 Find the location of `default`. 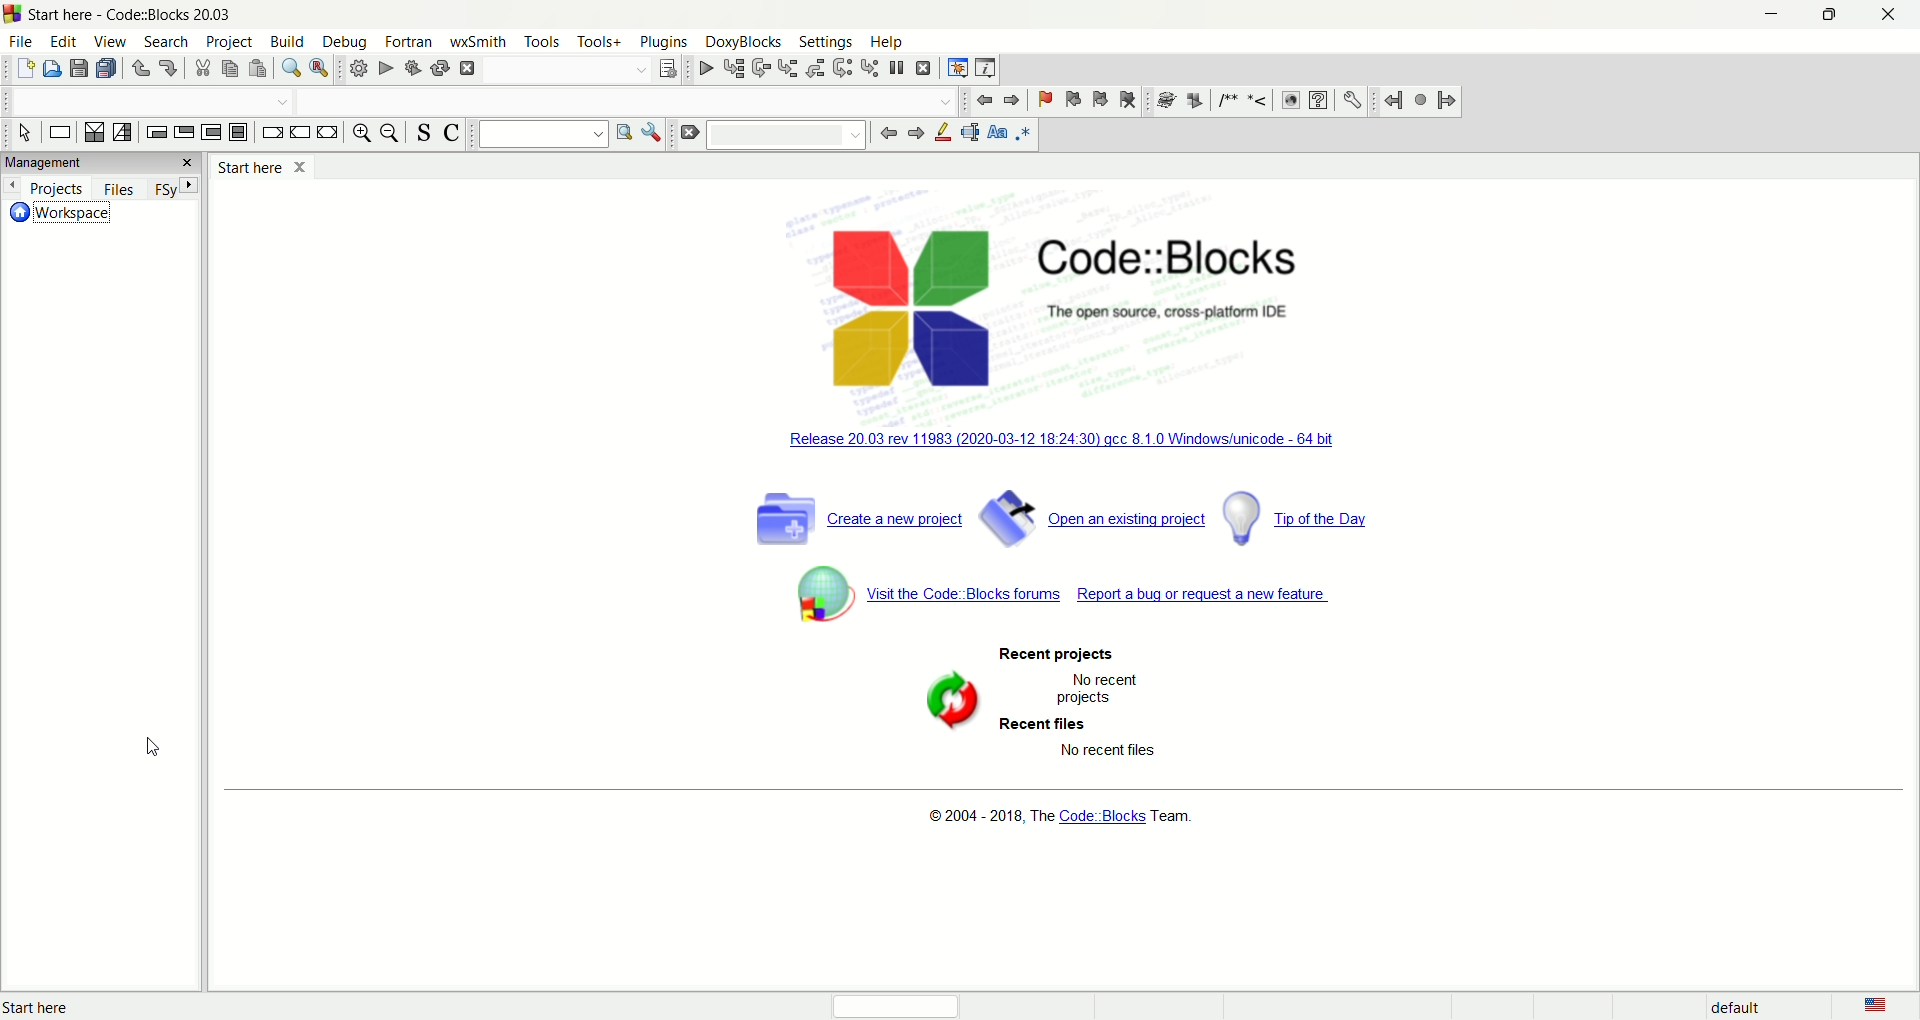

default is located at coordinates (1739, 1008).